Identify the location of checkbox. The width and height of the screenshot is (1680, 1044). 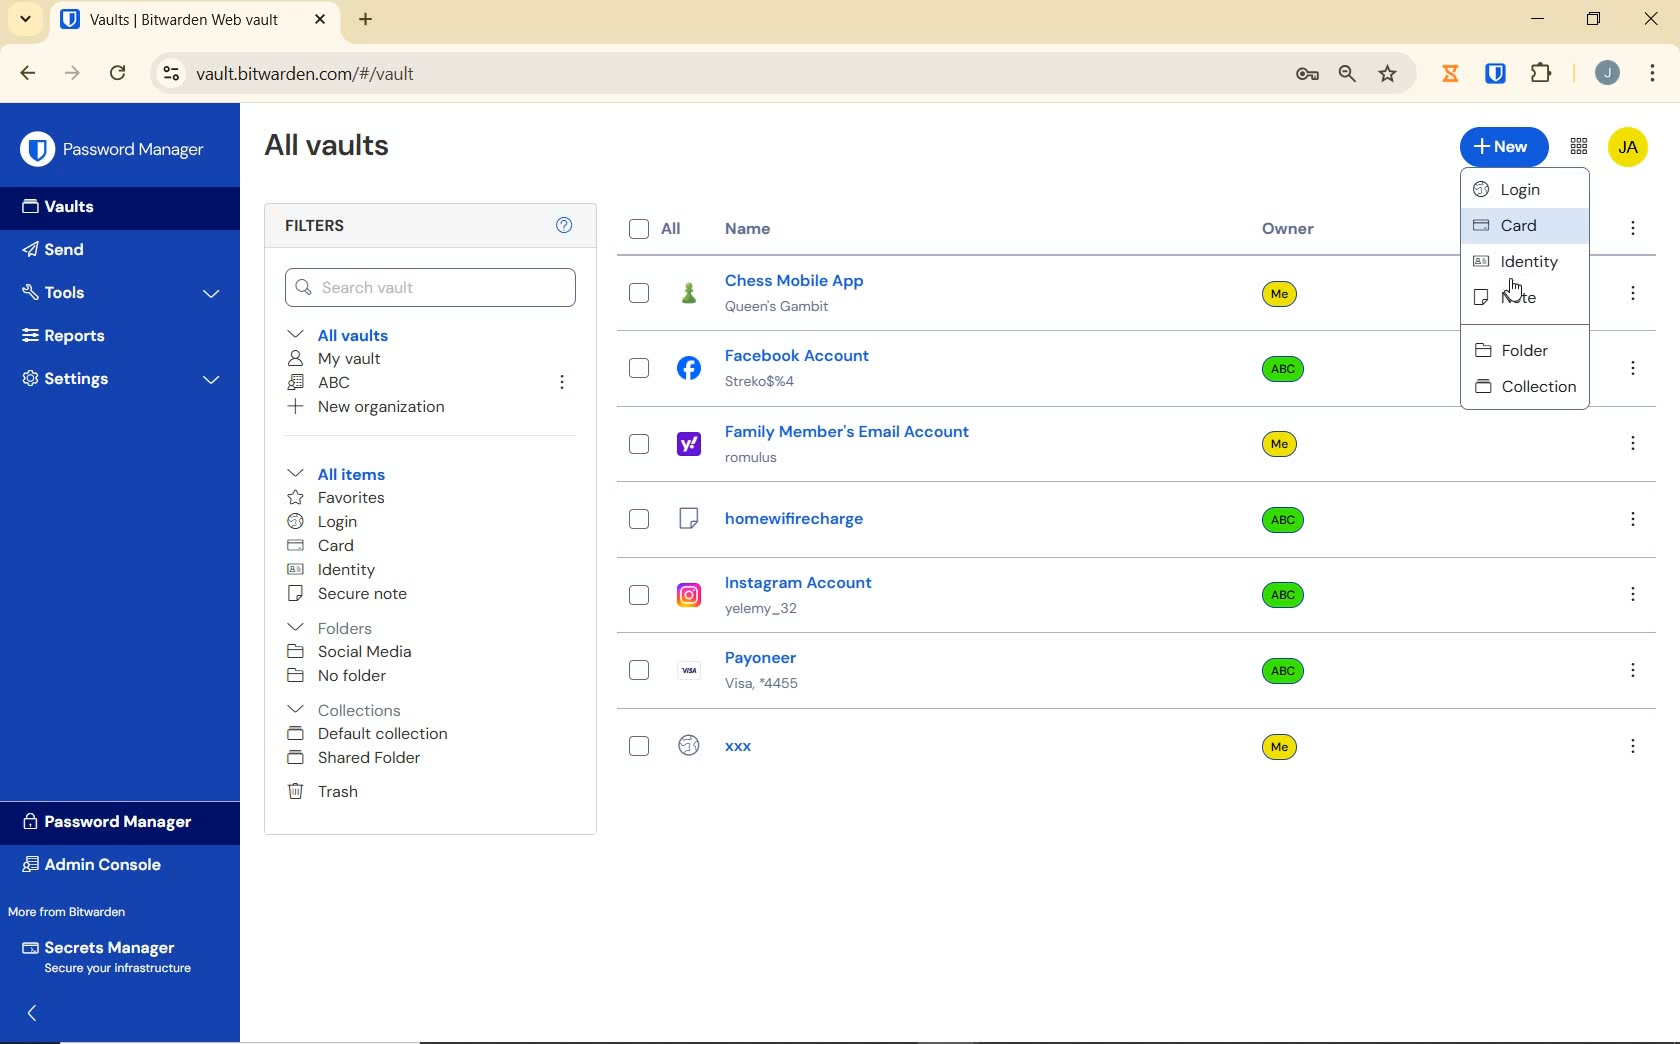
(640, 671).